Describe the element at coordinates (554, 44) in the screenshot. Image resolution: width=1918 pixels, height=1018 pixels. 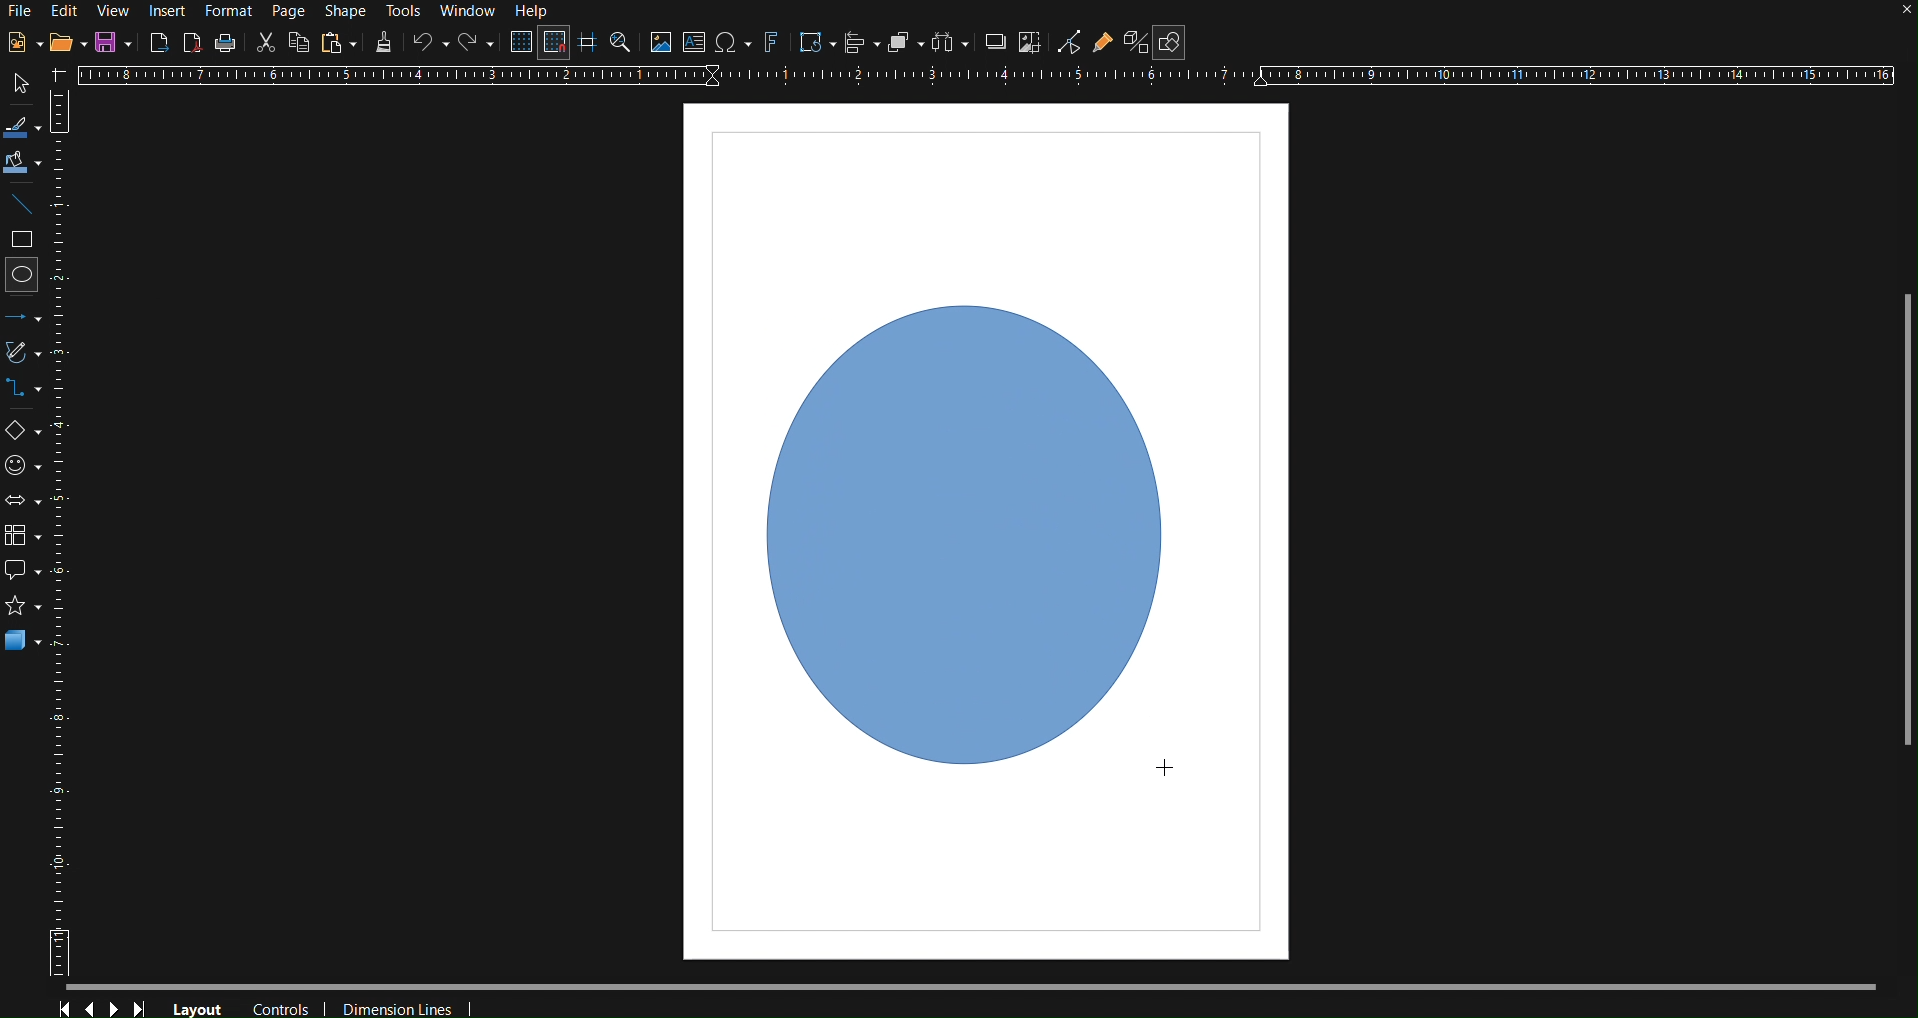
I see `Snap to Grid` at that location.